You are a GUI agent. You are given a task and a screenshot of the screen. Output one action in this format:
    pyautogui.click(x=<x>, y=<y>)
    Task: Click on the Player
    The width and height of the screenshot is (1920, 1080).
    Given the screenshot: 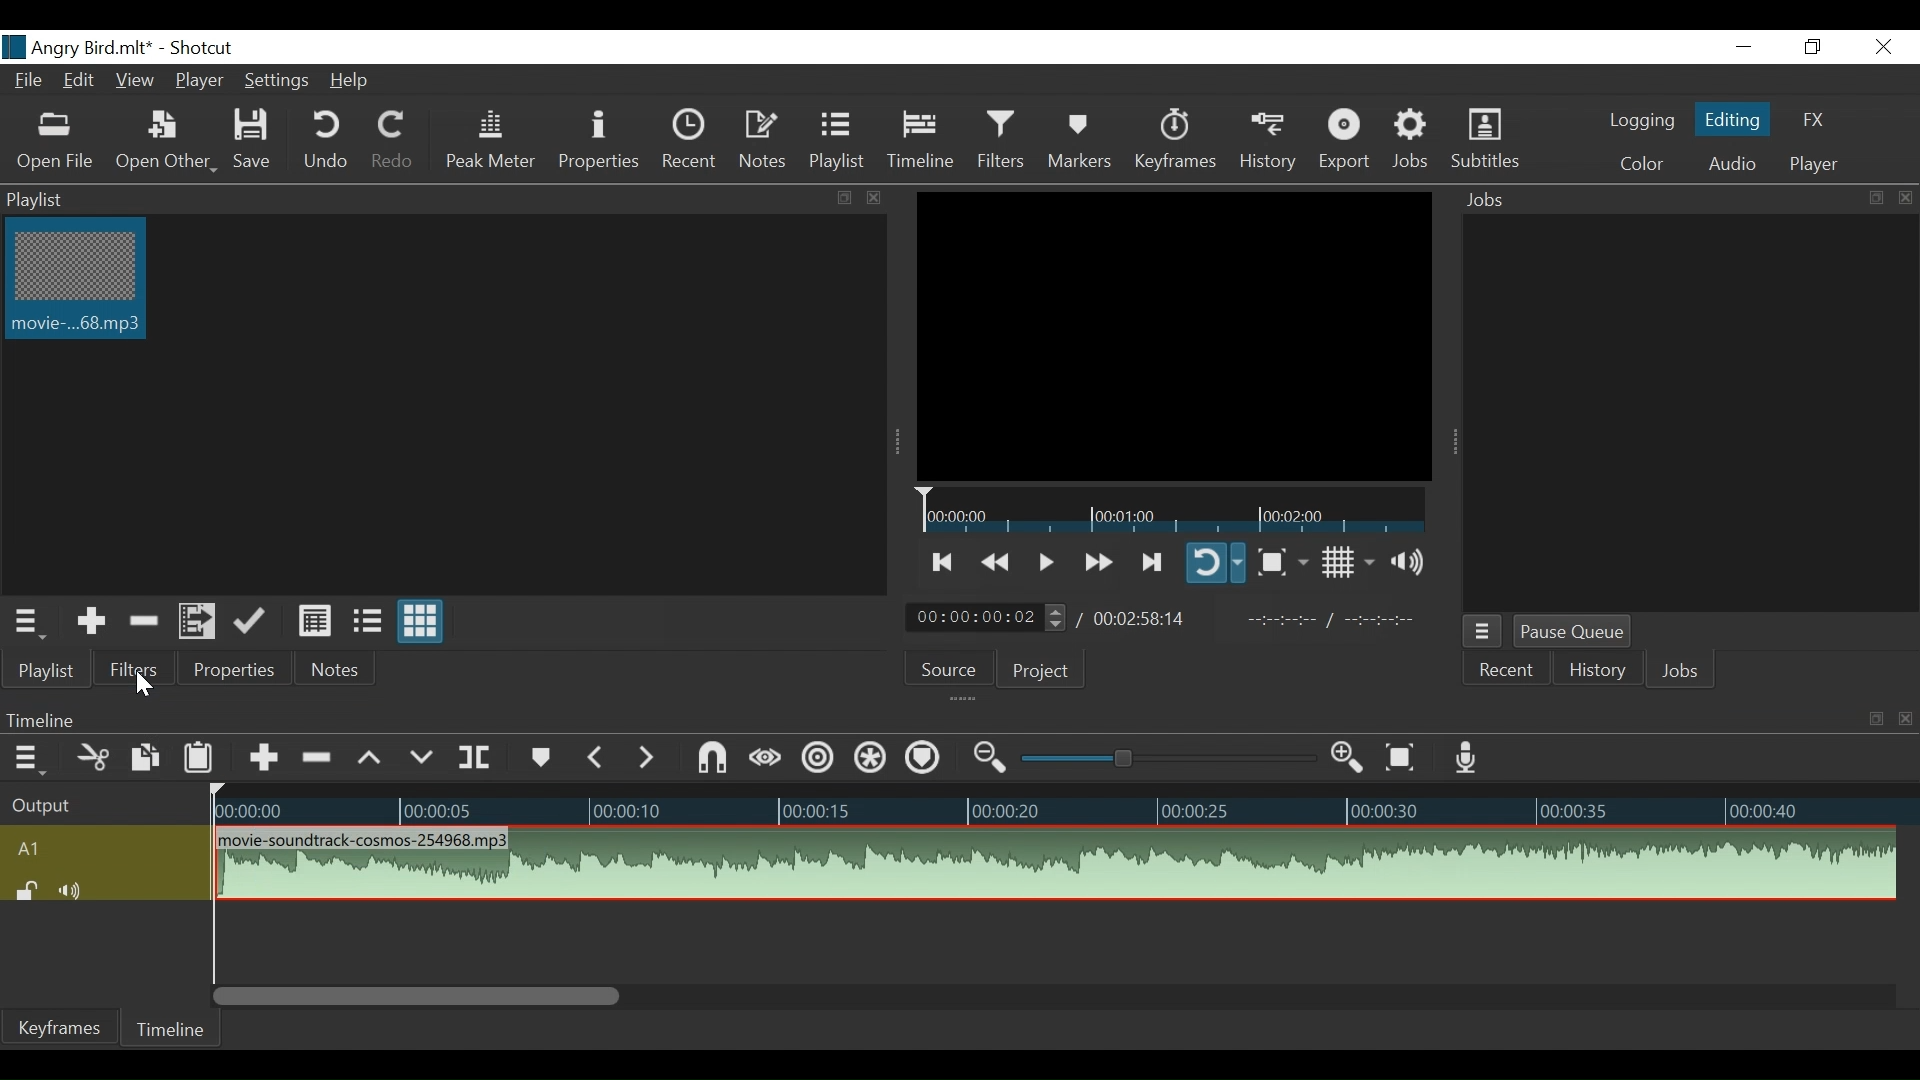 What is the action you would take?
    pyautogui.click(x=1810, y=166)
    